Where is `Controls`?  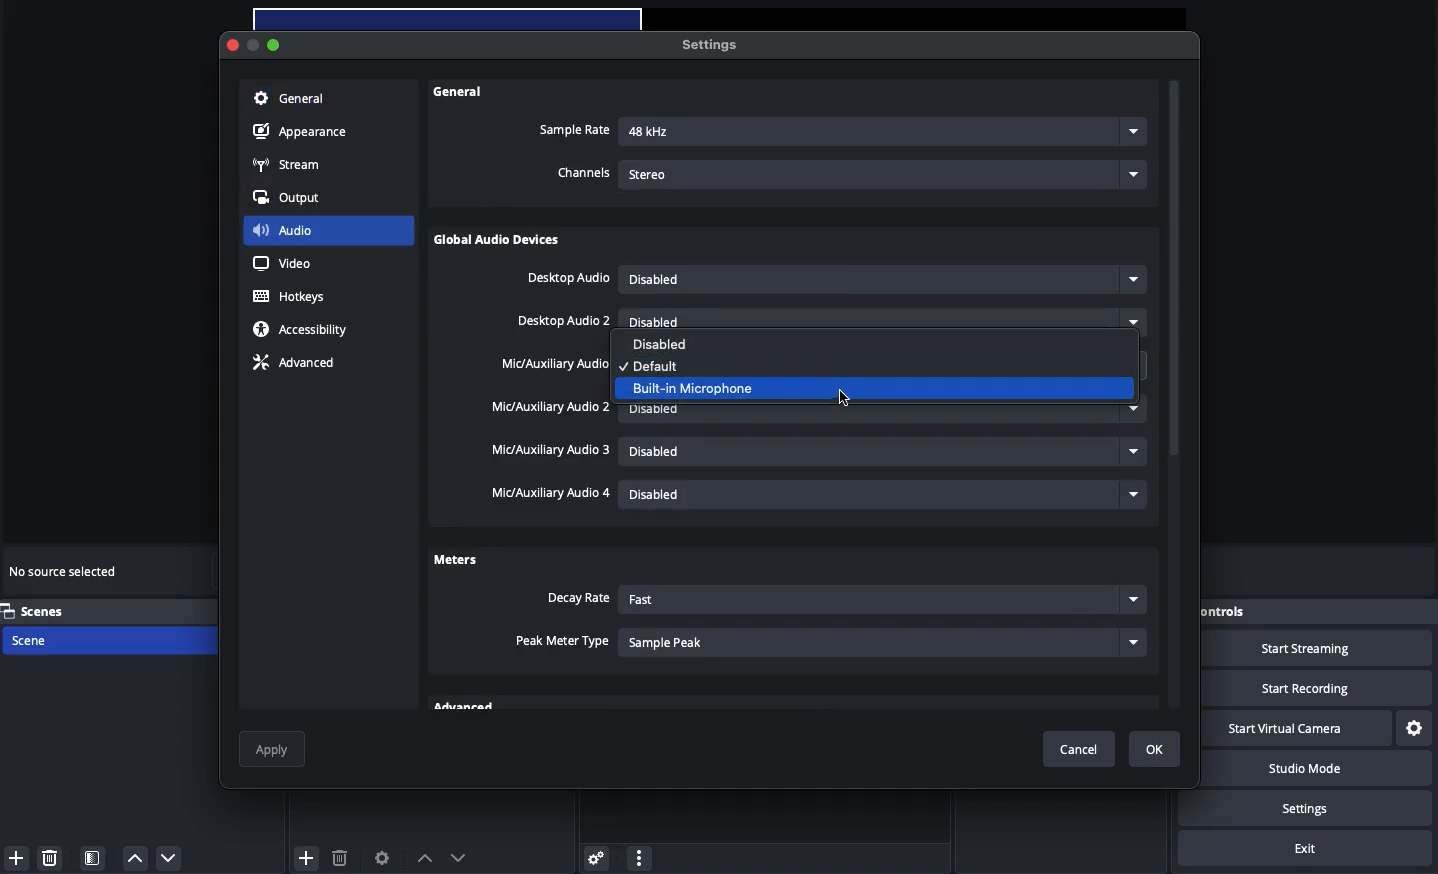
Controls is located at coordinates (1253, 612).